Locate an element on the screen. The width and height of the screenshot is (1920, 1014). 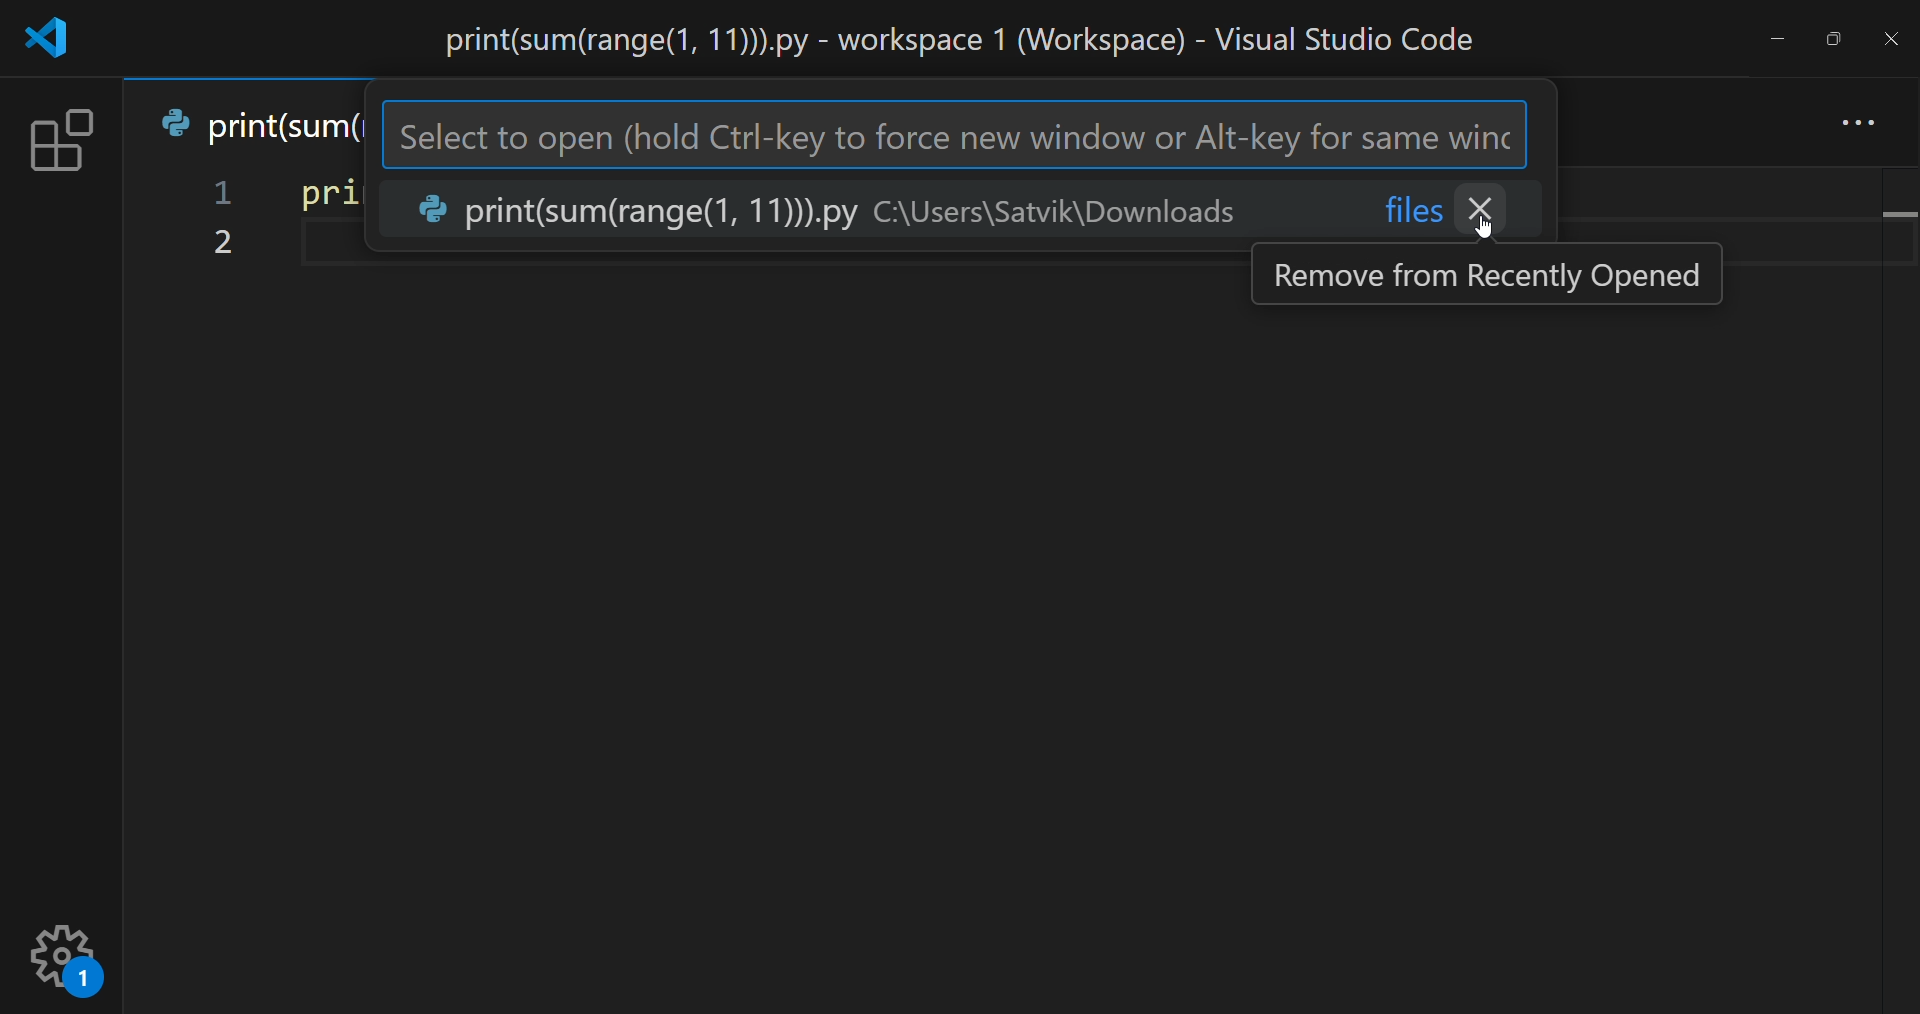
VSCode logo is located at coordinates (52, 37).